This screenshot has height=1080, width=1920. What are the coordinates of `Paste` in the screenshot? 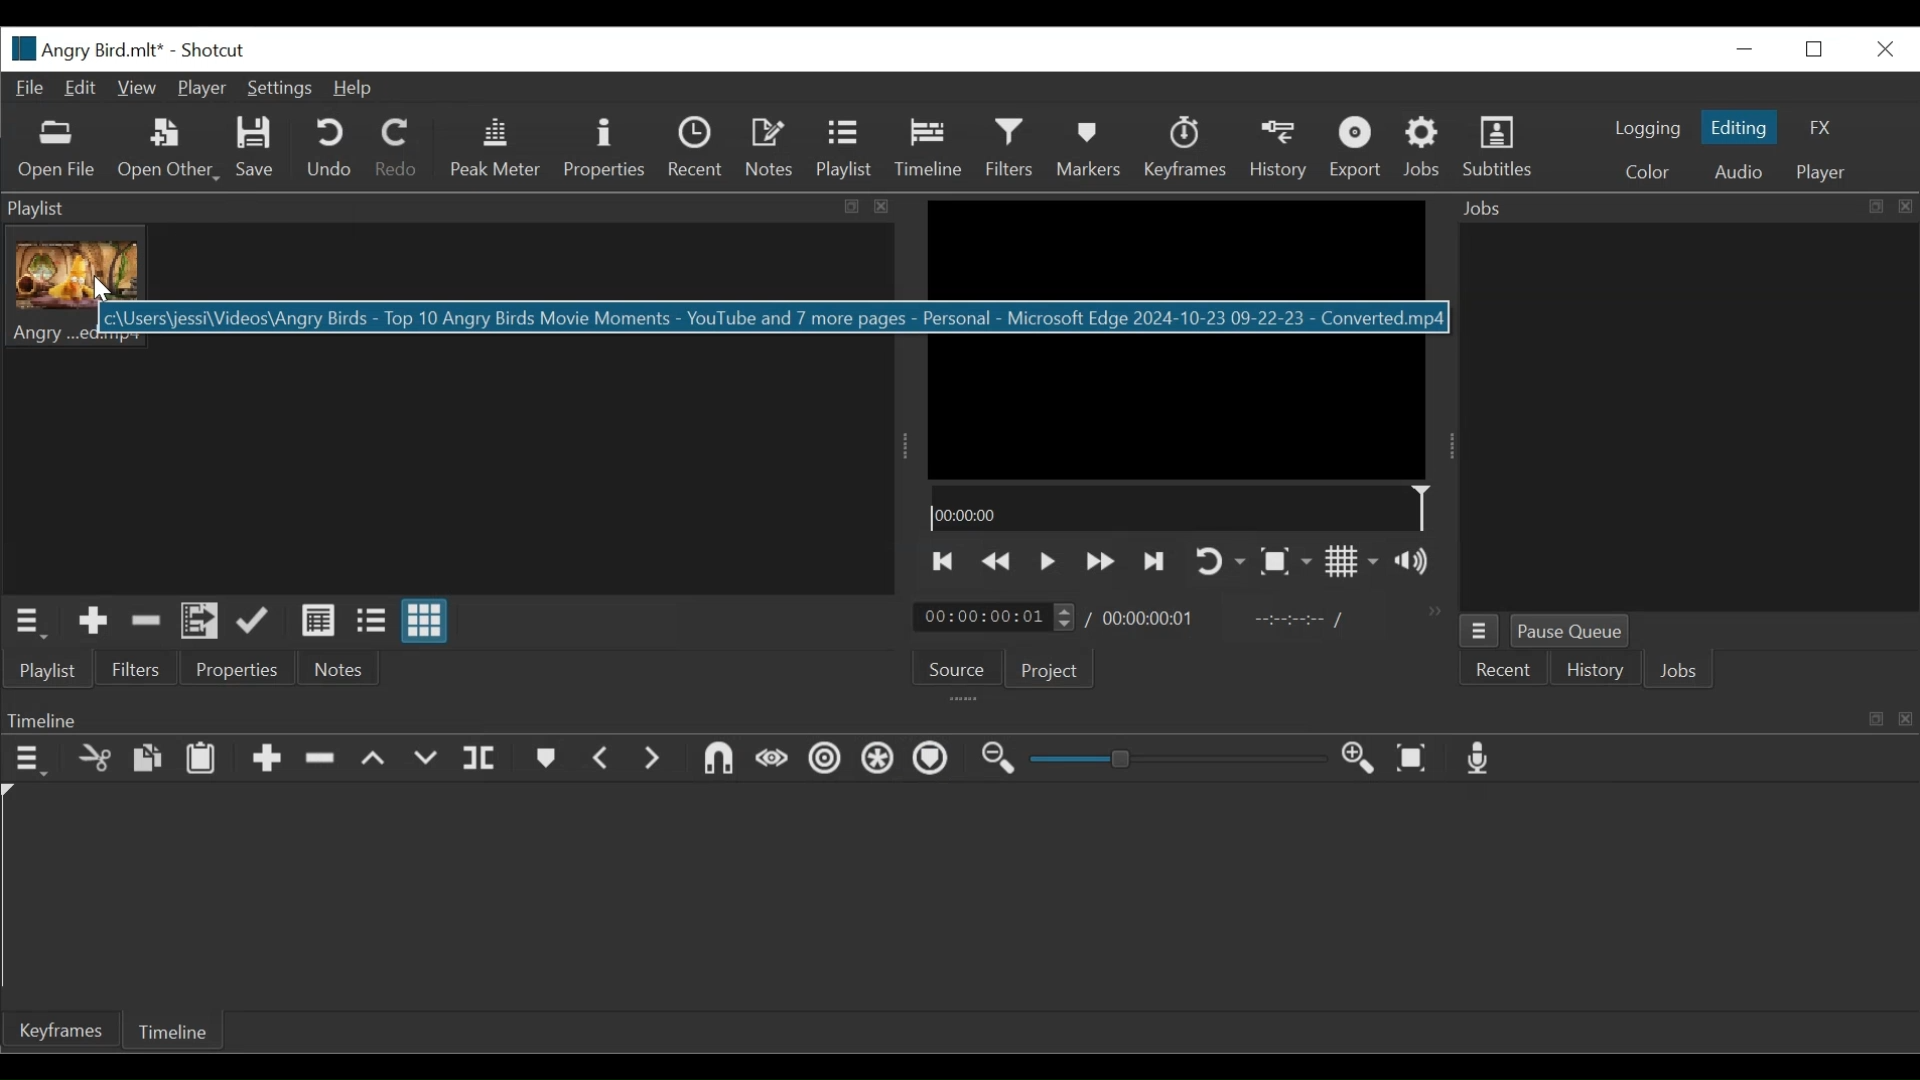 It's located at (205, 761).